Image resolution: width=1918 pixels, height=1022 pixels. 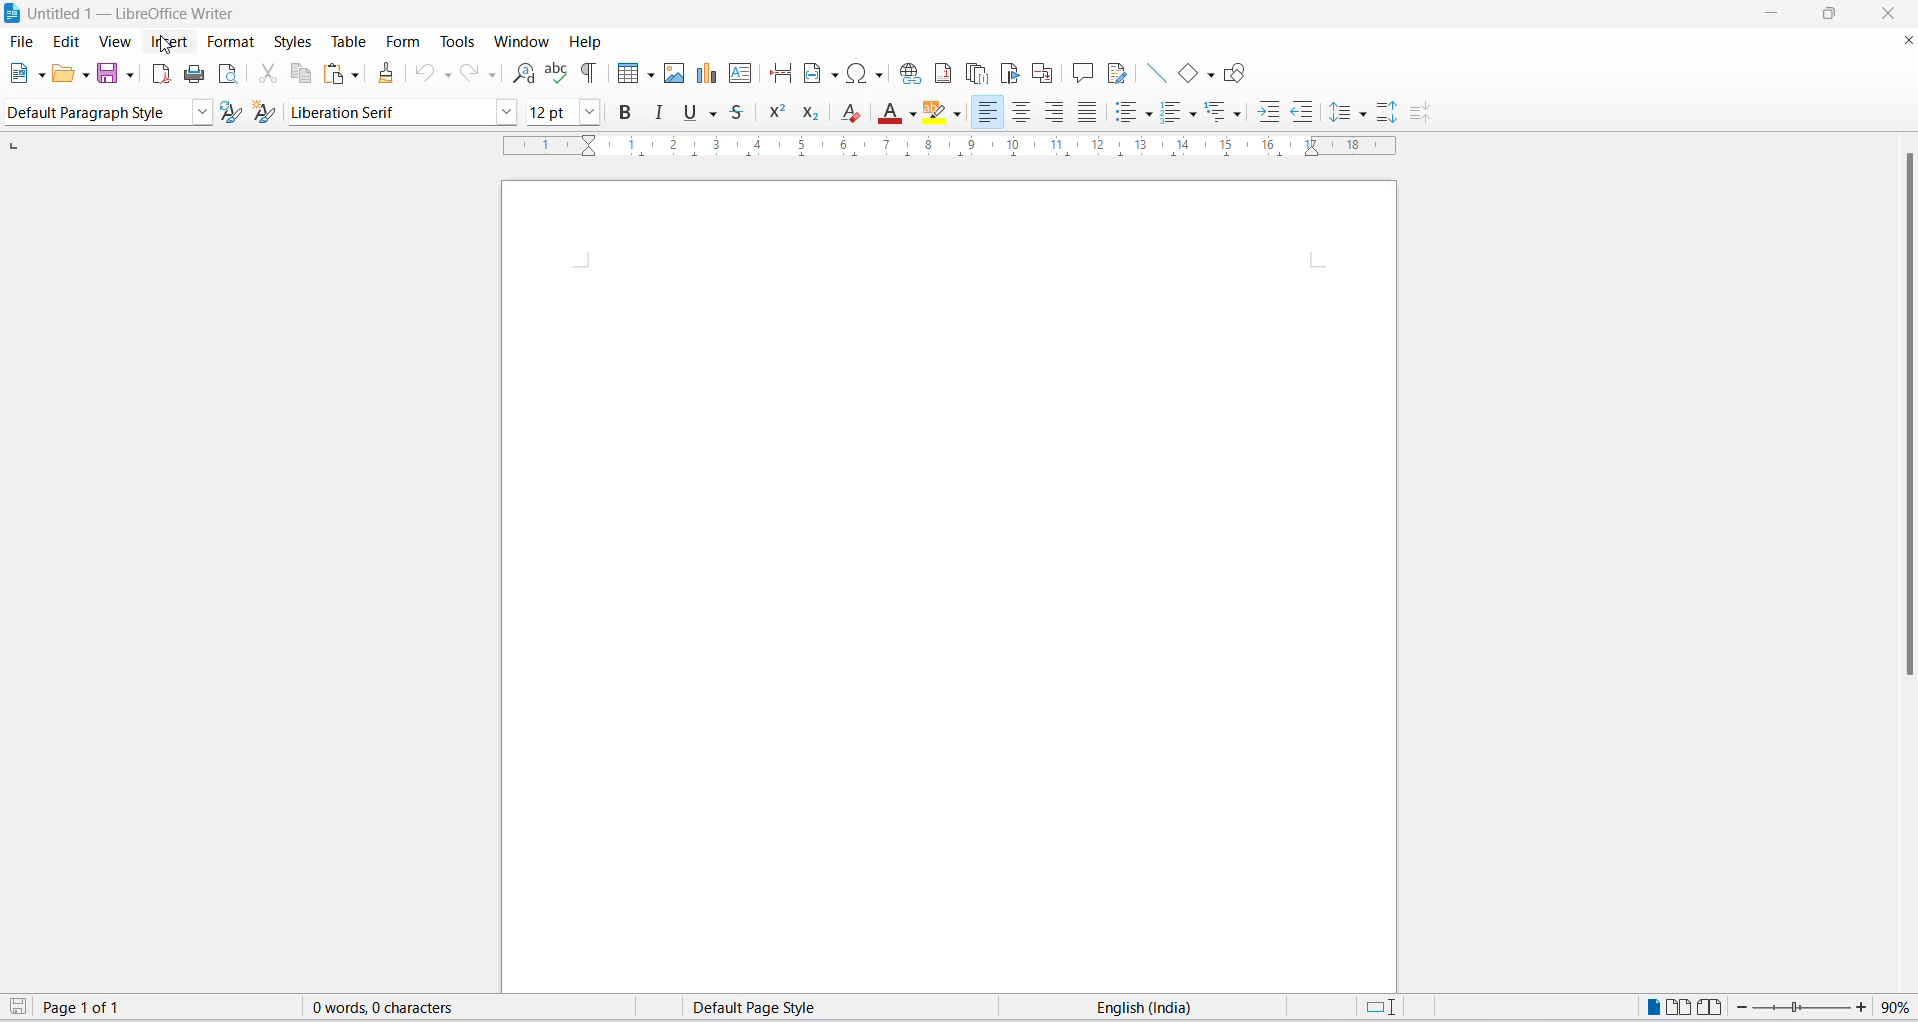 I want to click on style, so click(x=92, y=114).